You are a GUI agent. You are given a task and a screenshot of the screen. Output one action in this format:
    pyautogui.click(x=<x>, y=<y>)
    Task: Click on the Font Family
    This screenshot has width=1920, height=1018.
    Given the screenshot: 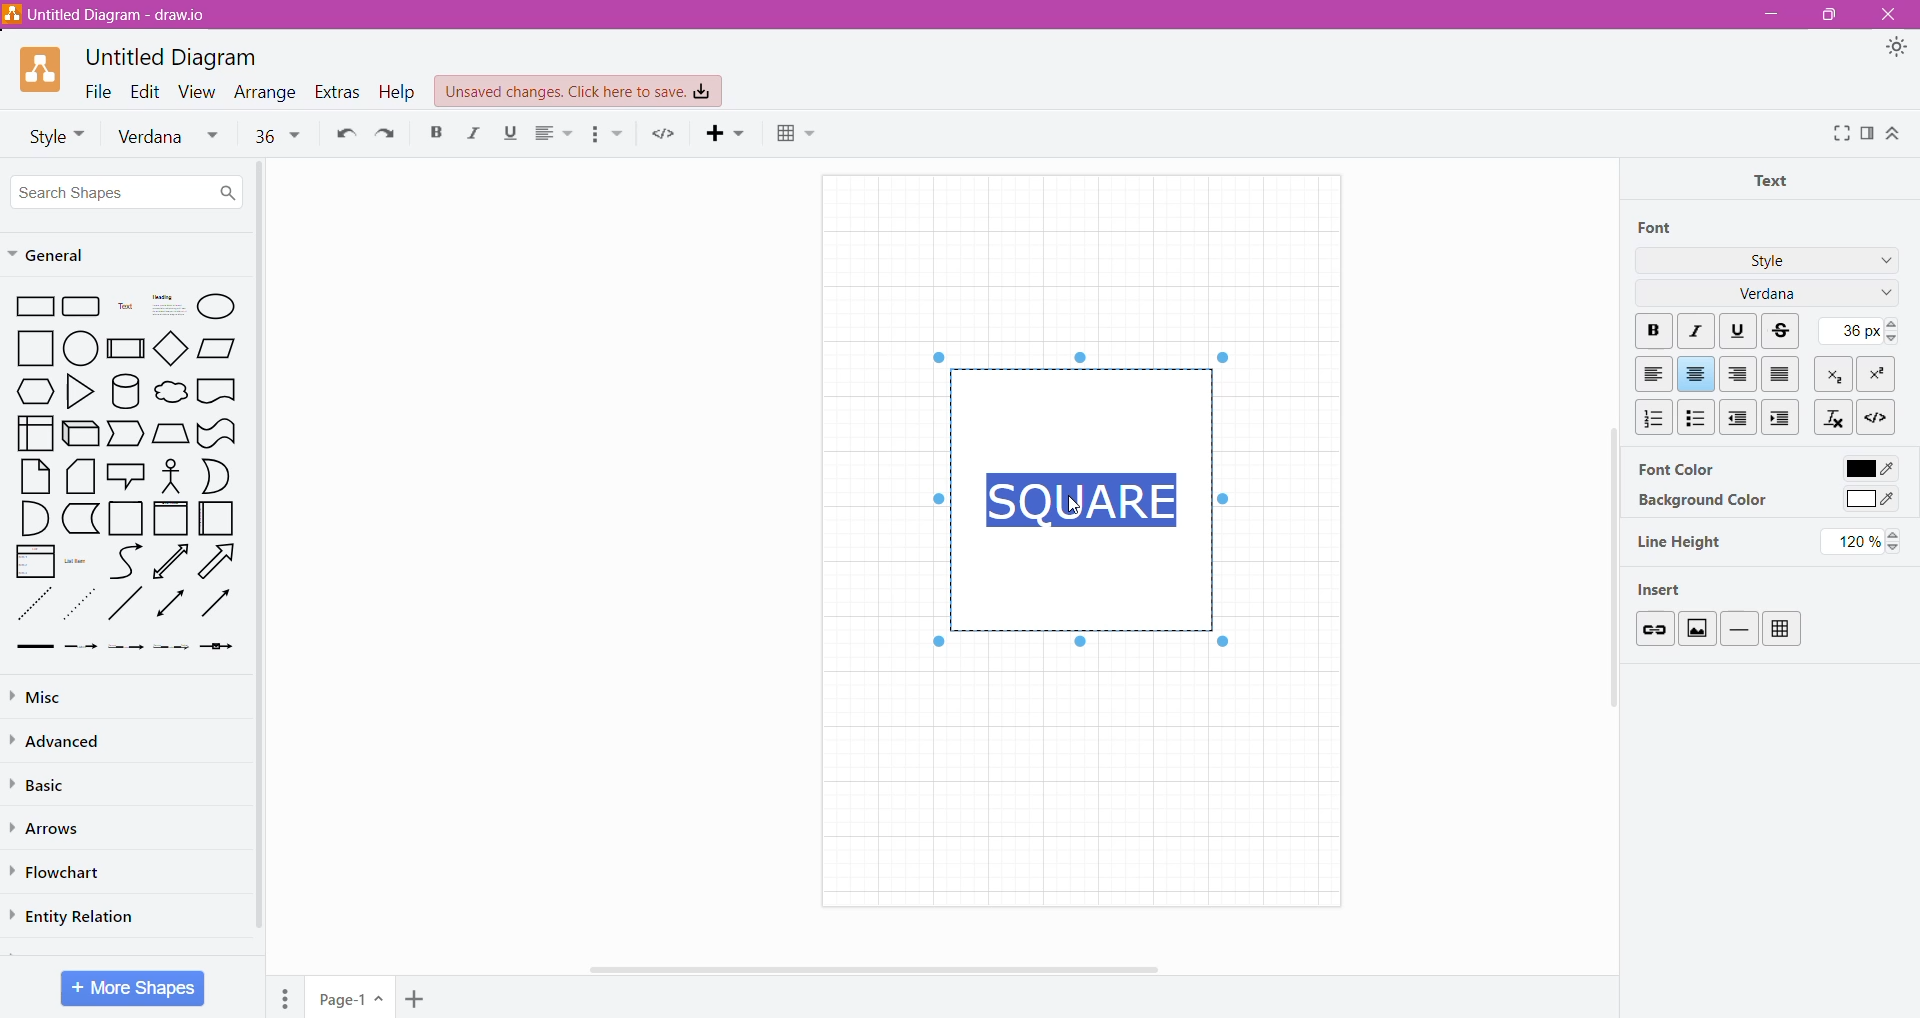 What is the action you would take?
    pyautogui.click(x=1882, y=295)
    